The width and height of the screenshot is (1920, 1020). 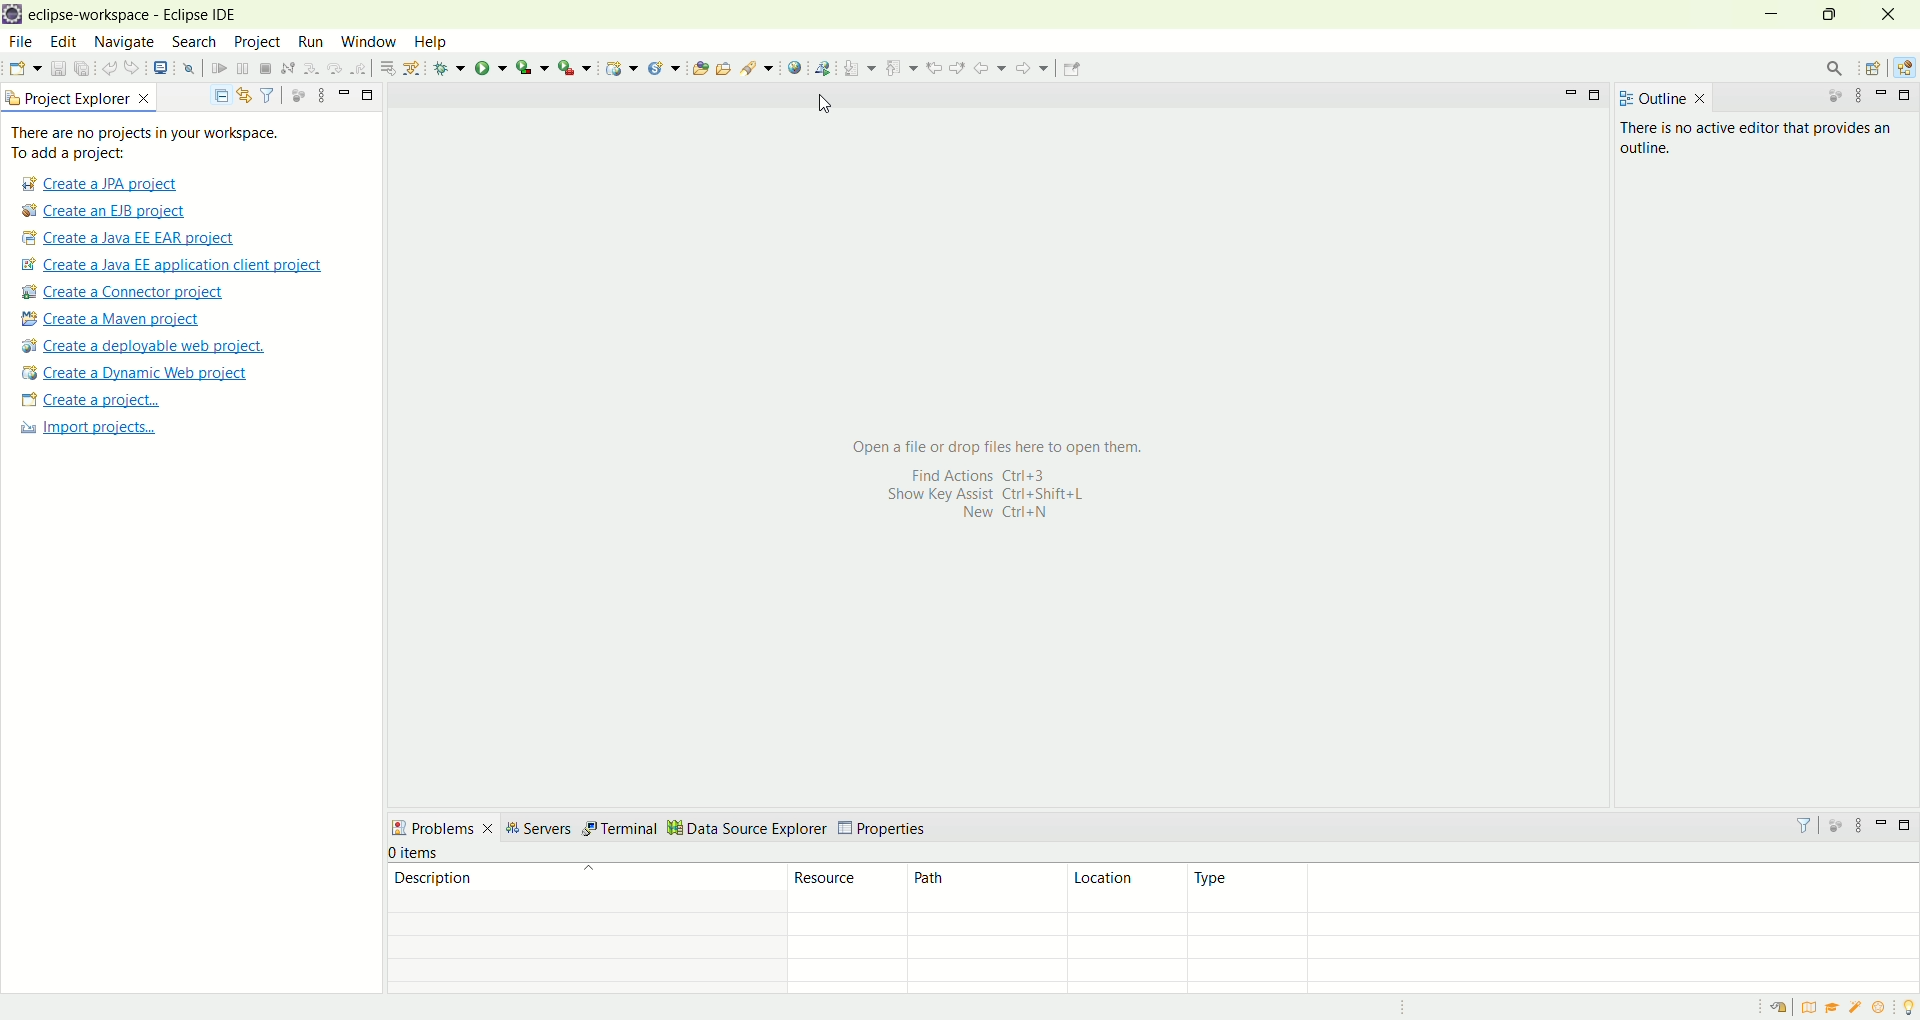 I want to click on what's new, so click(x=1885, y=1008).